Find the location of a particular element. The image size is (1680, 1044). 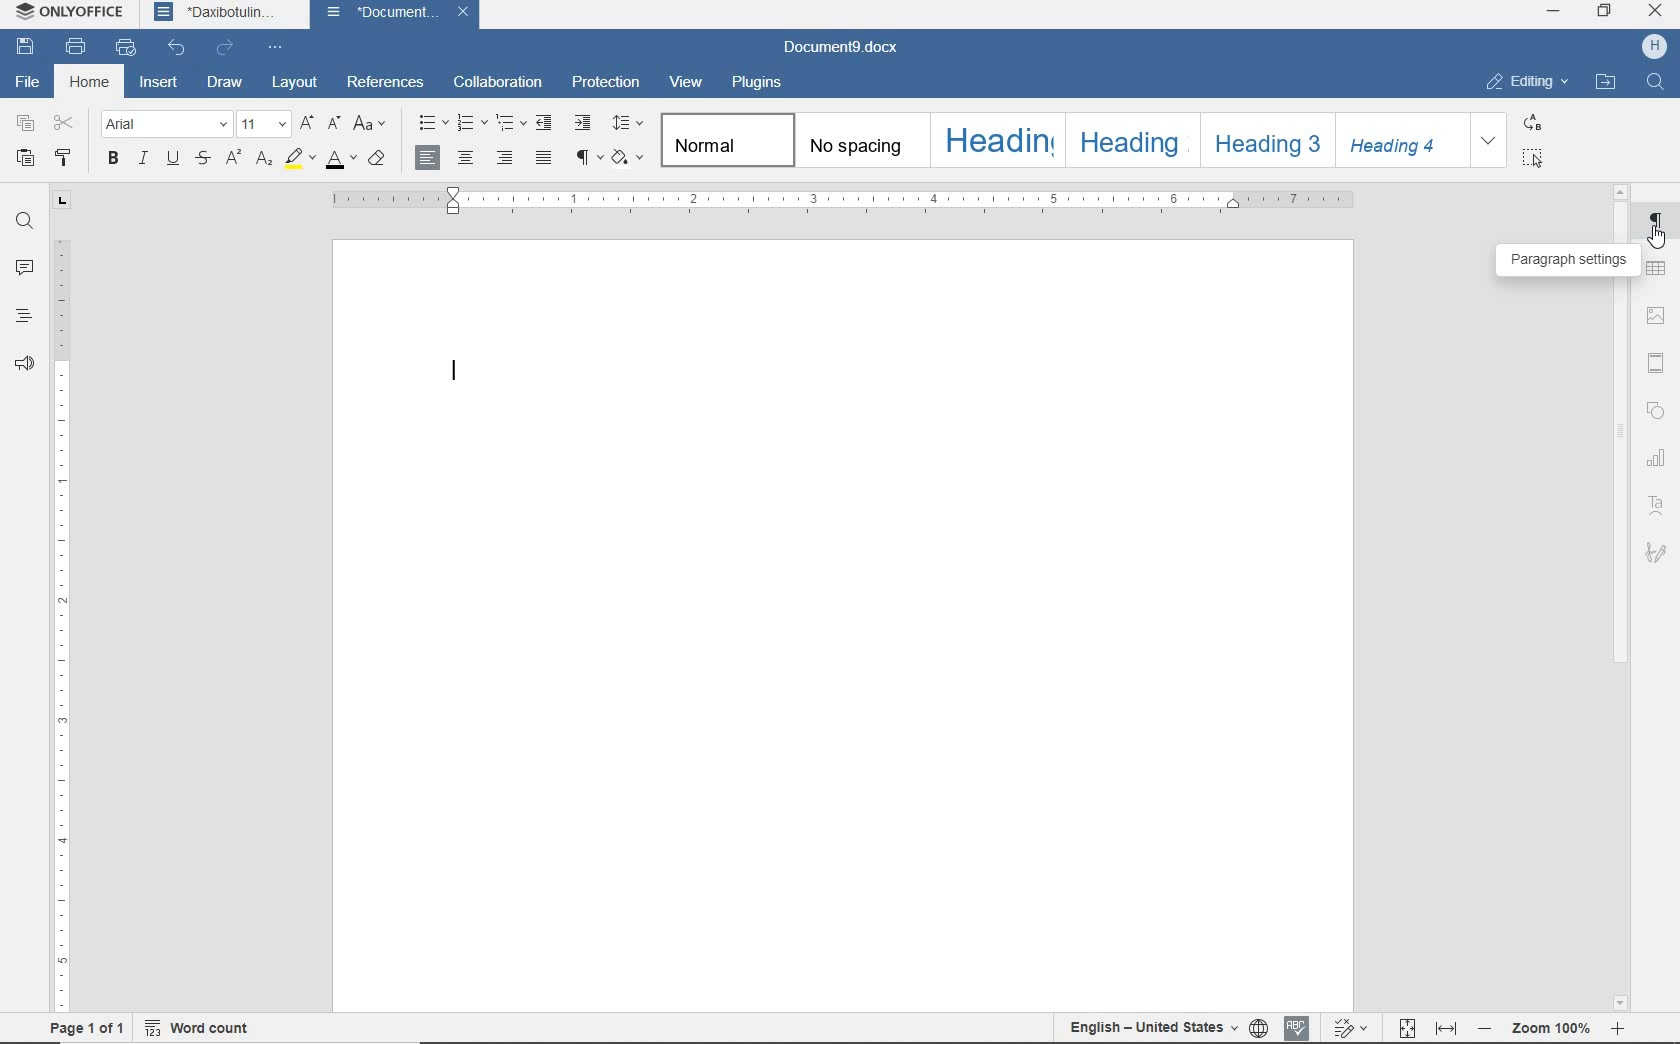

font color is located at coordinates (340, 160).